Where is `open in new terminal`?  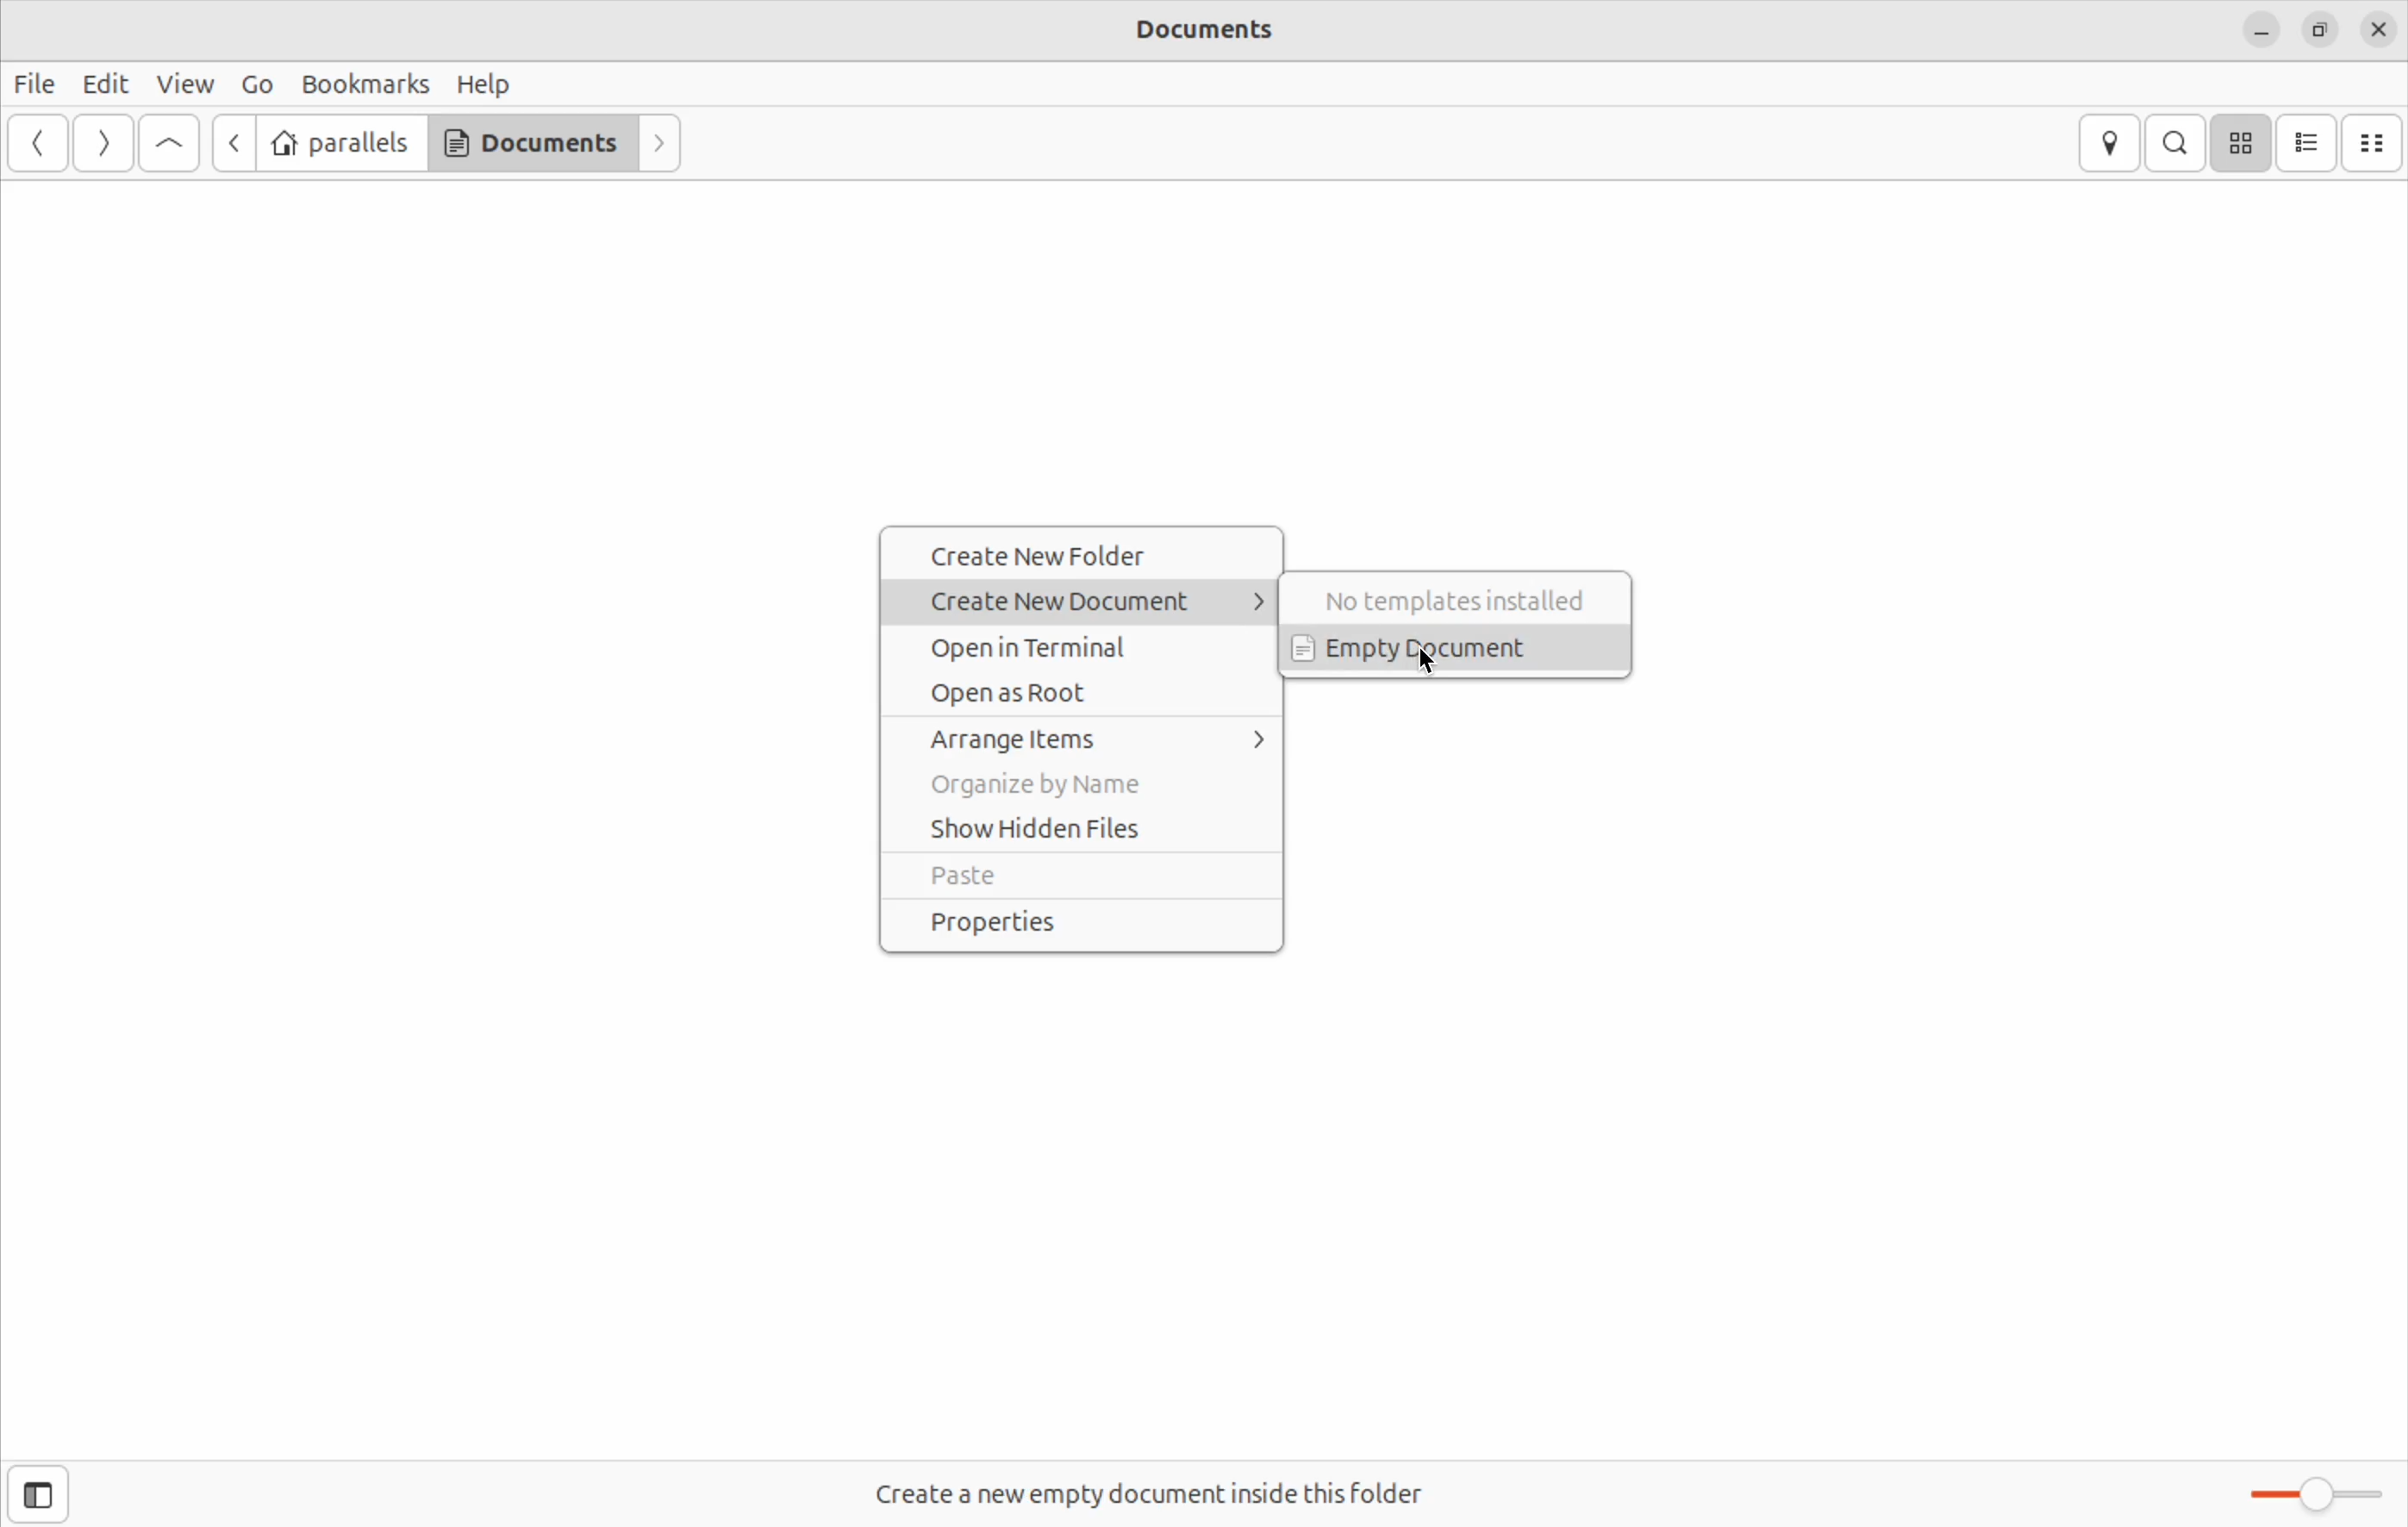 open in new terminal is located at coordinates (1092, 642).